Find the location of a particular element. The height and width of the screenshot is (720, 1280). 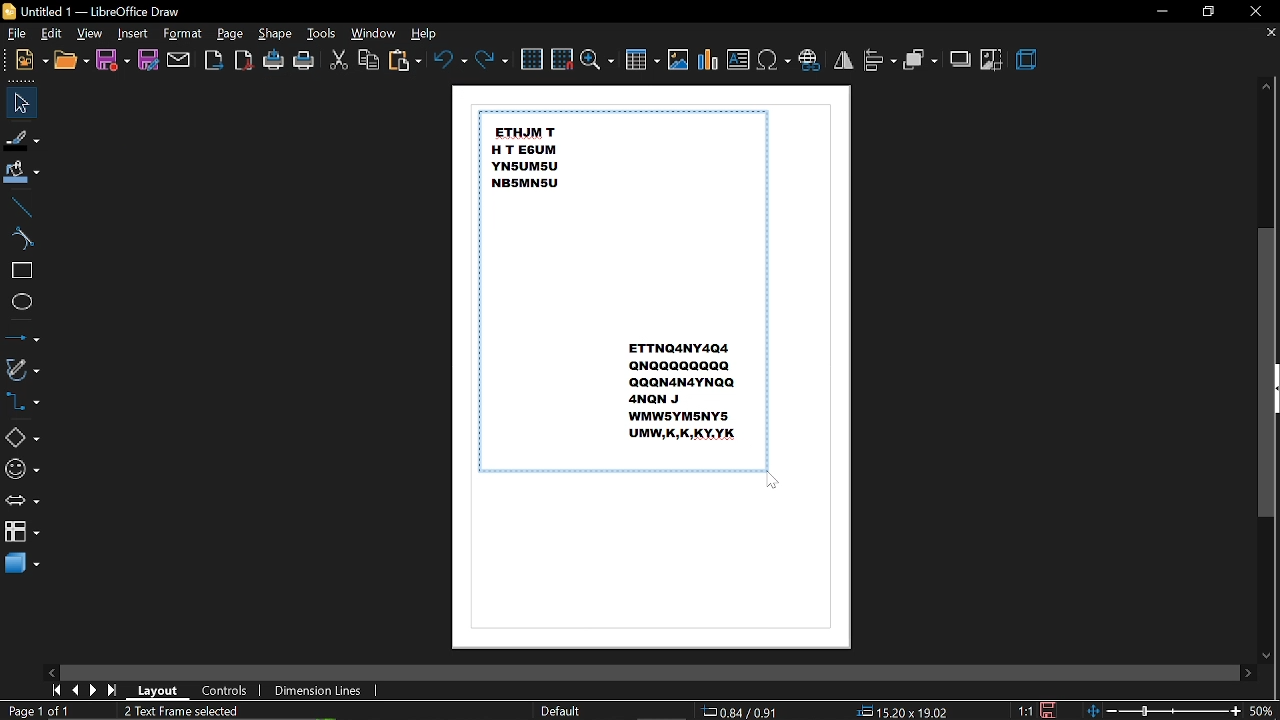

new is located at coordinates (32, 61).